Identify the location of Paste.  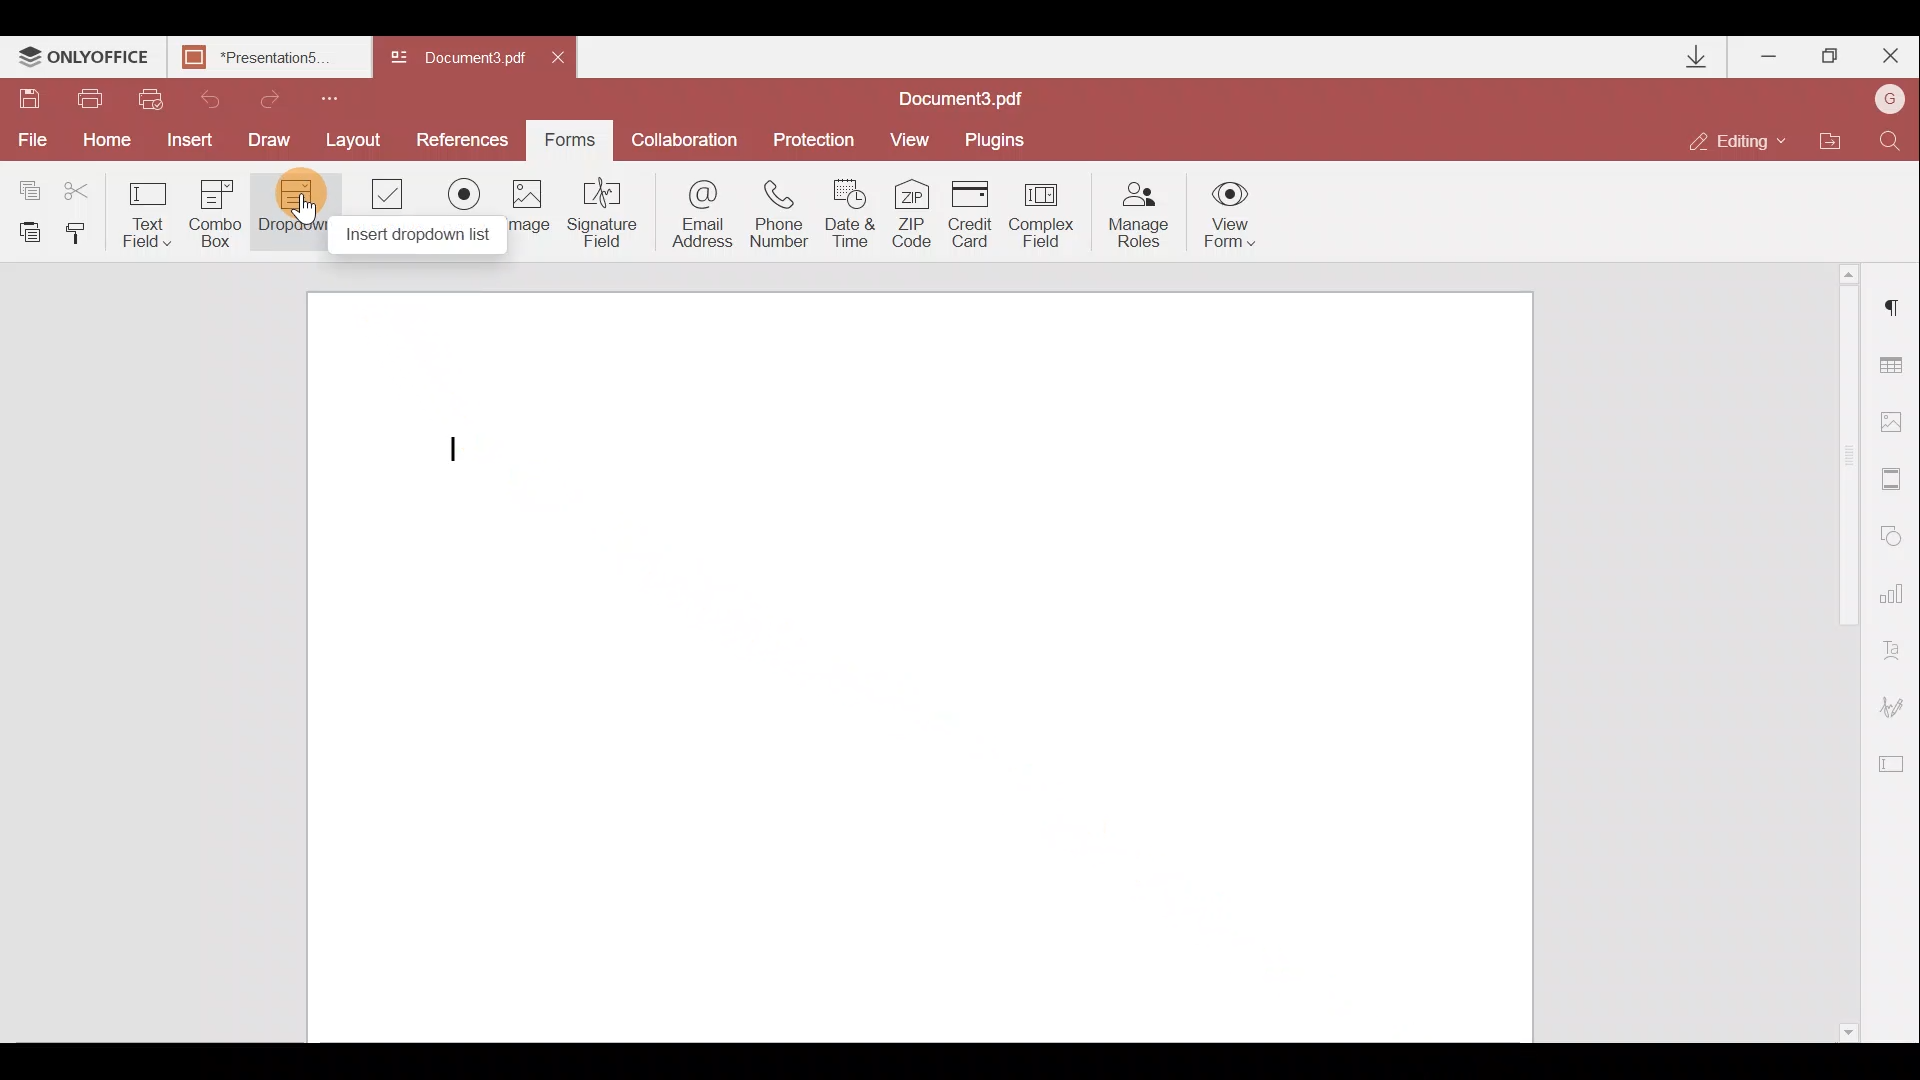
(30, 231).